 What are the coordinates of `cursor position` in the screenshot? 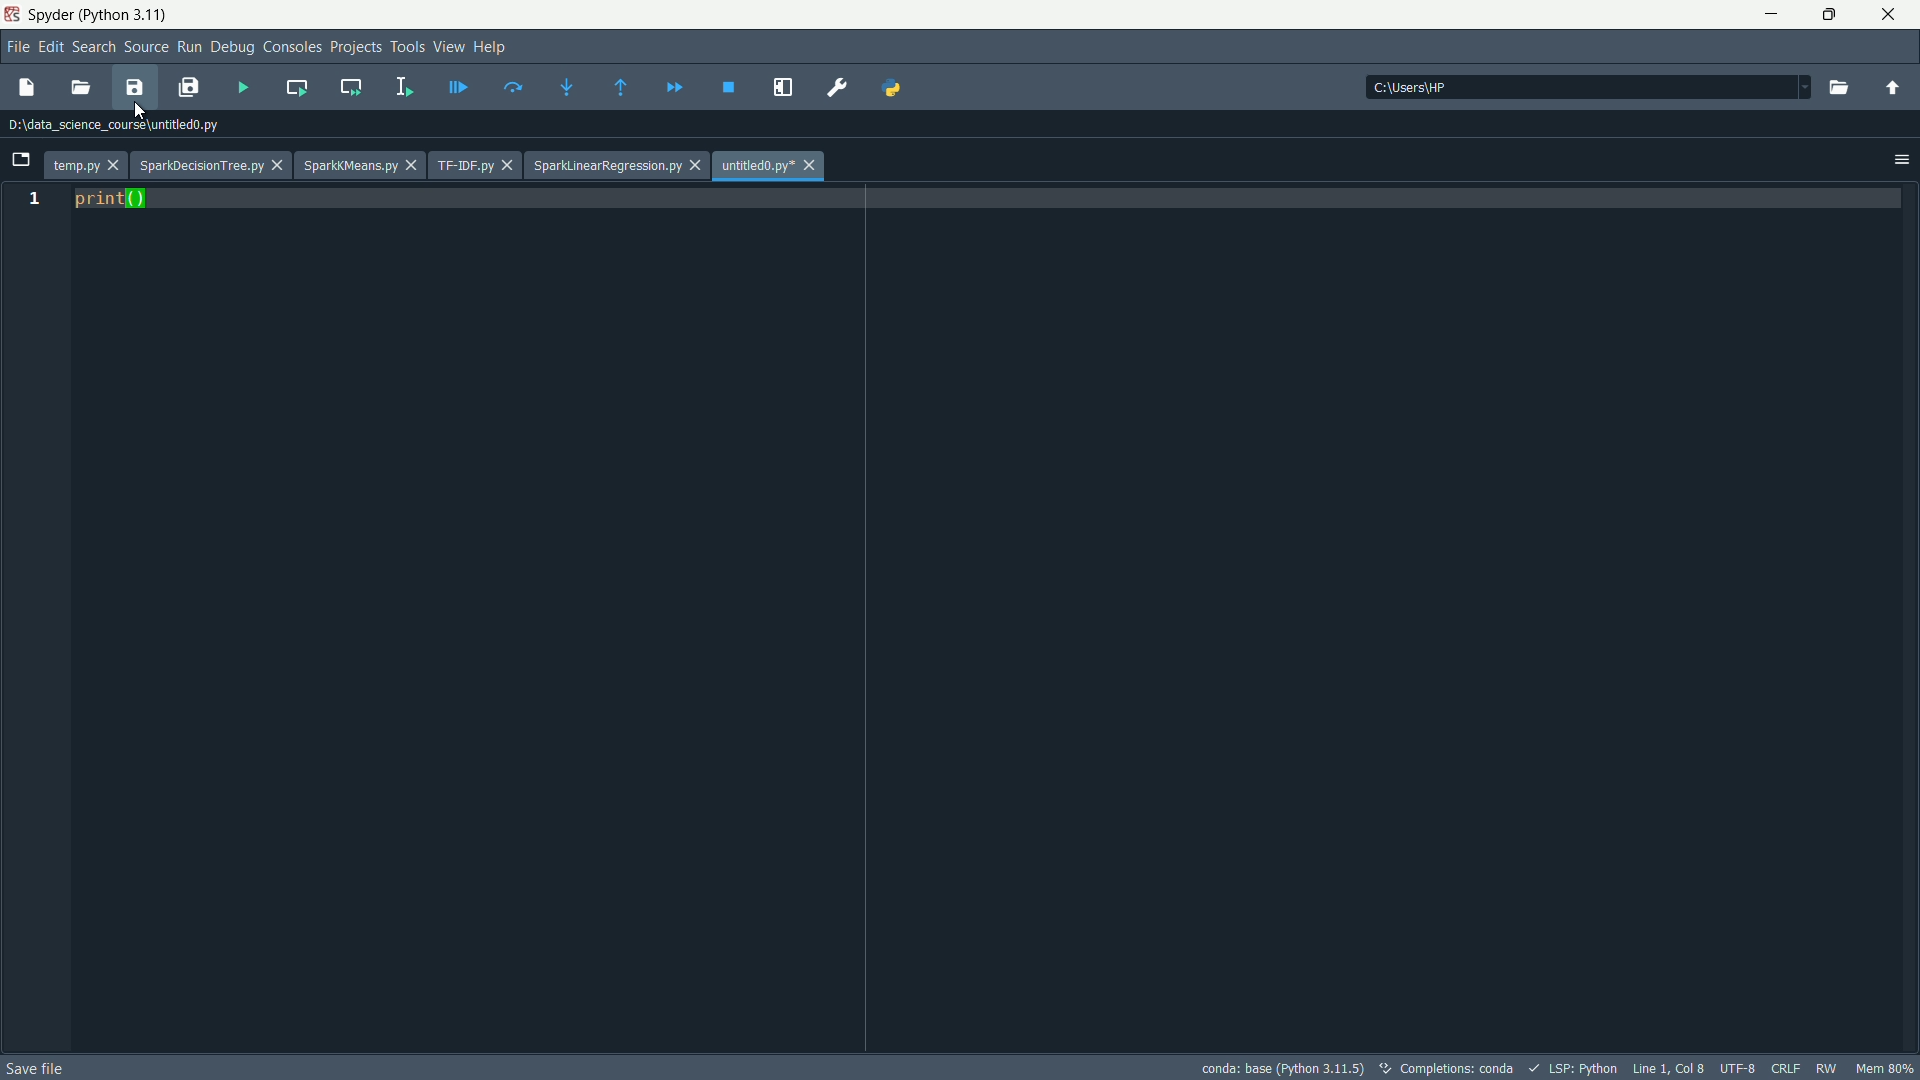 It's located at (1671, 1068).